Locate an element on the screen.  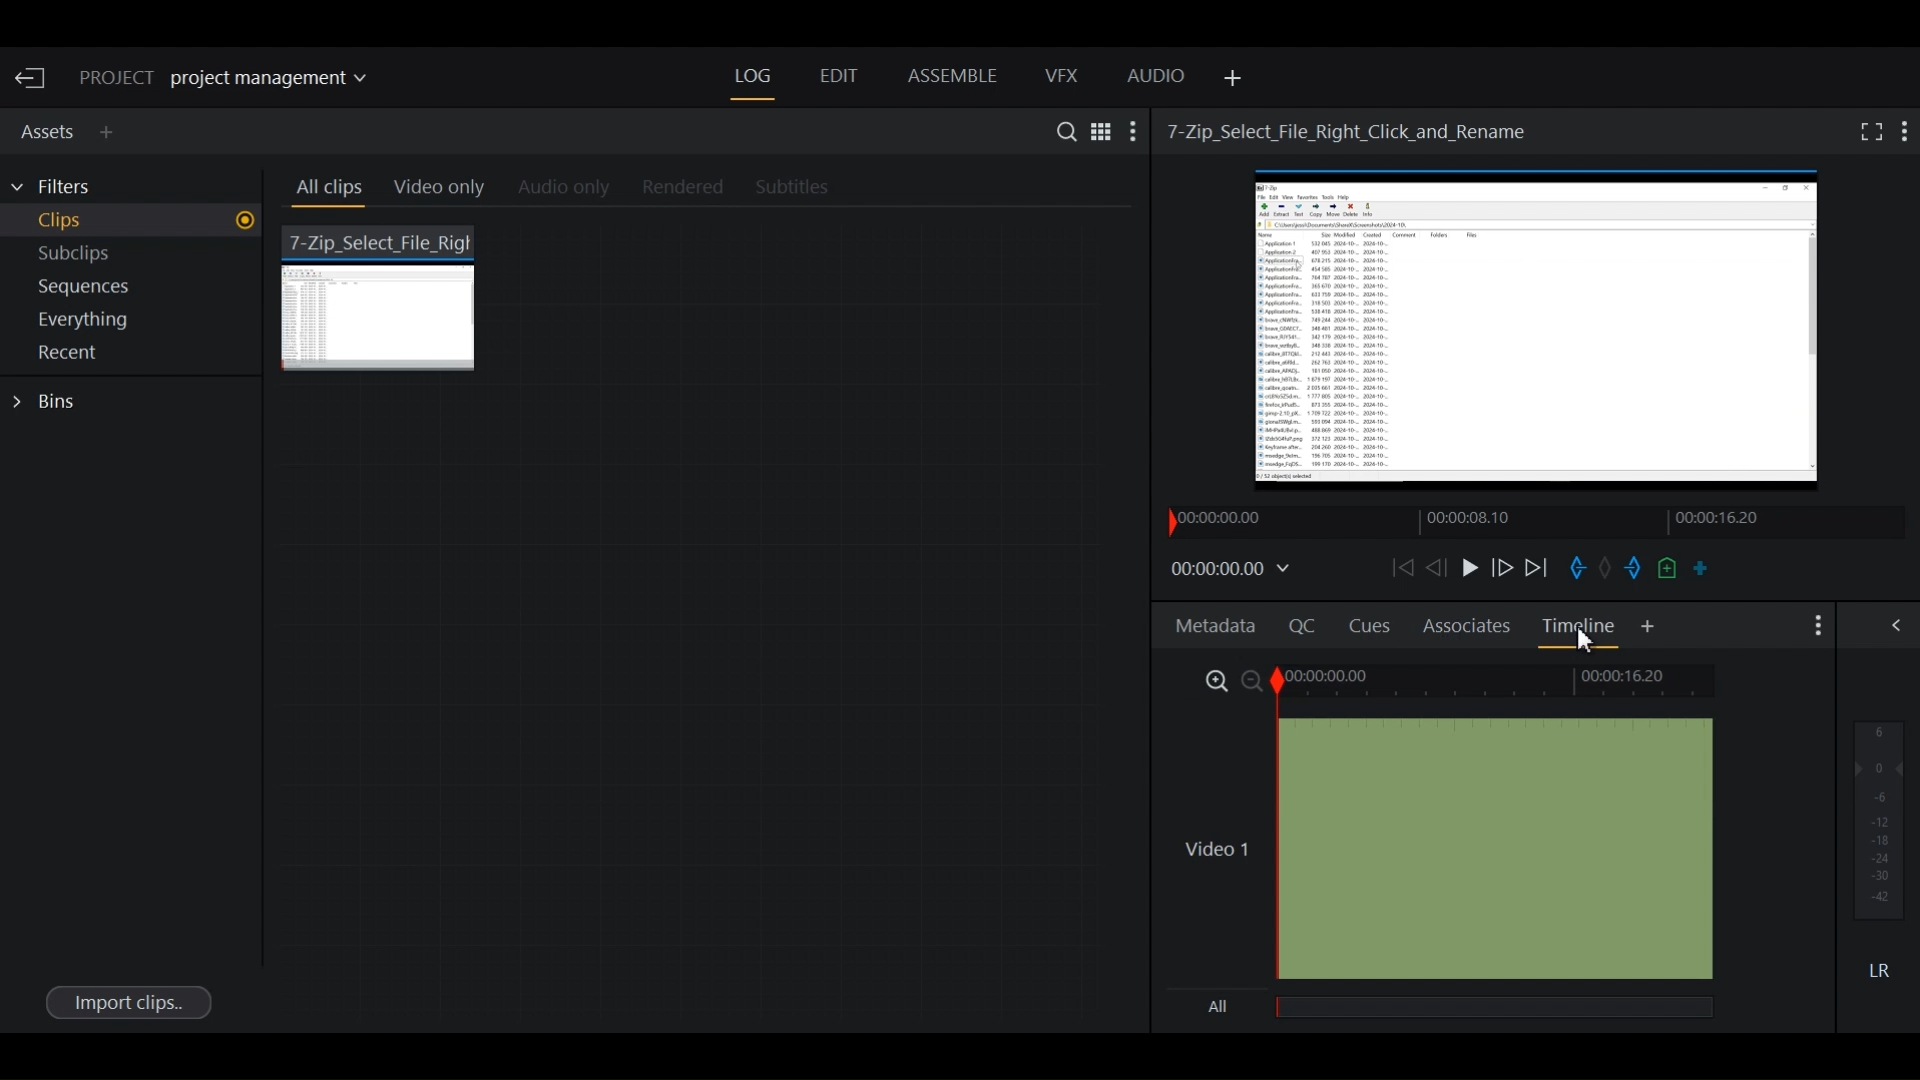
Timeline Indicator is located at coordinates (1279, 845).